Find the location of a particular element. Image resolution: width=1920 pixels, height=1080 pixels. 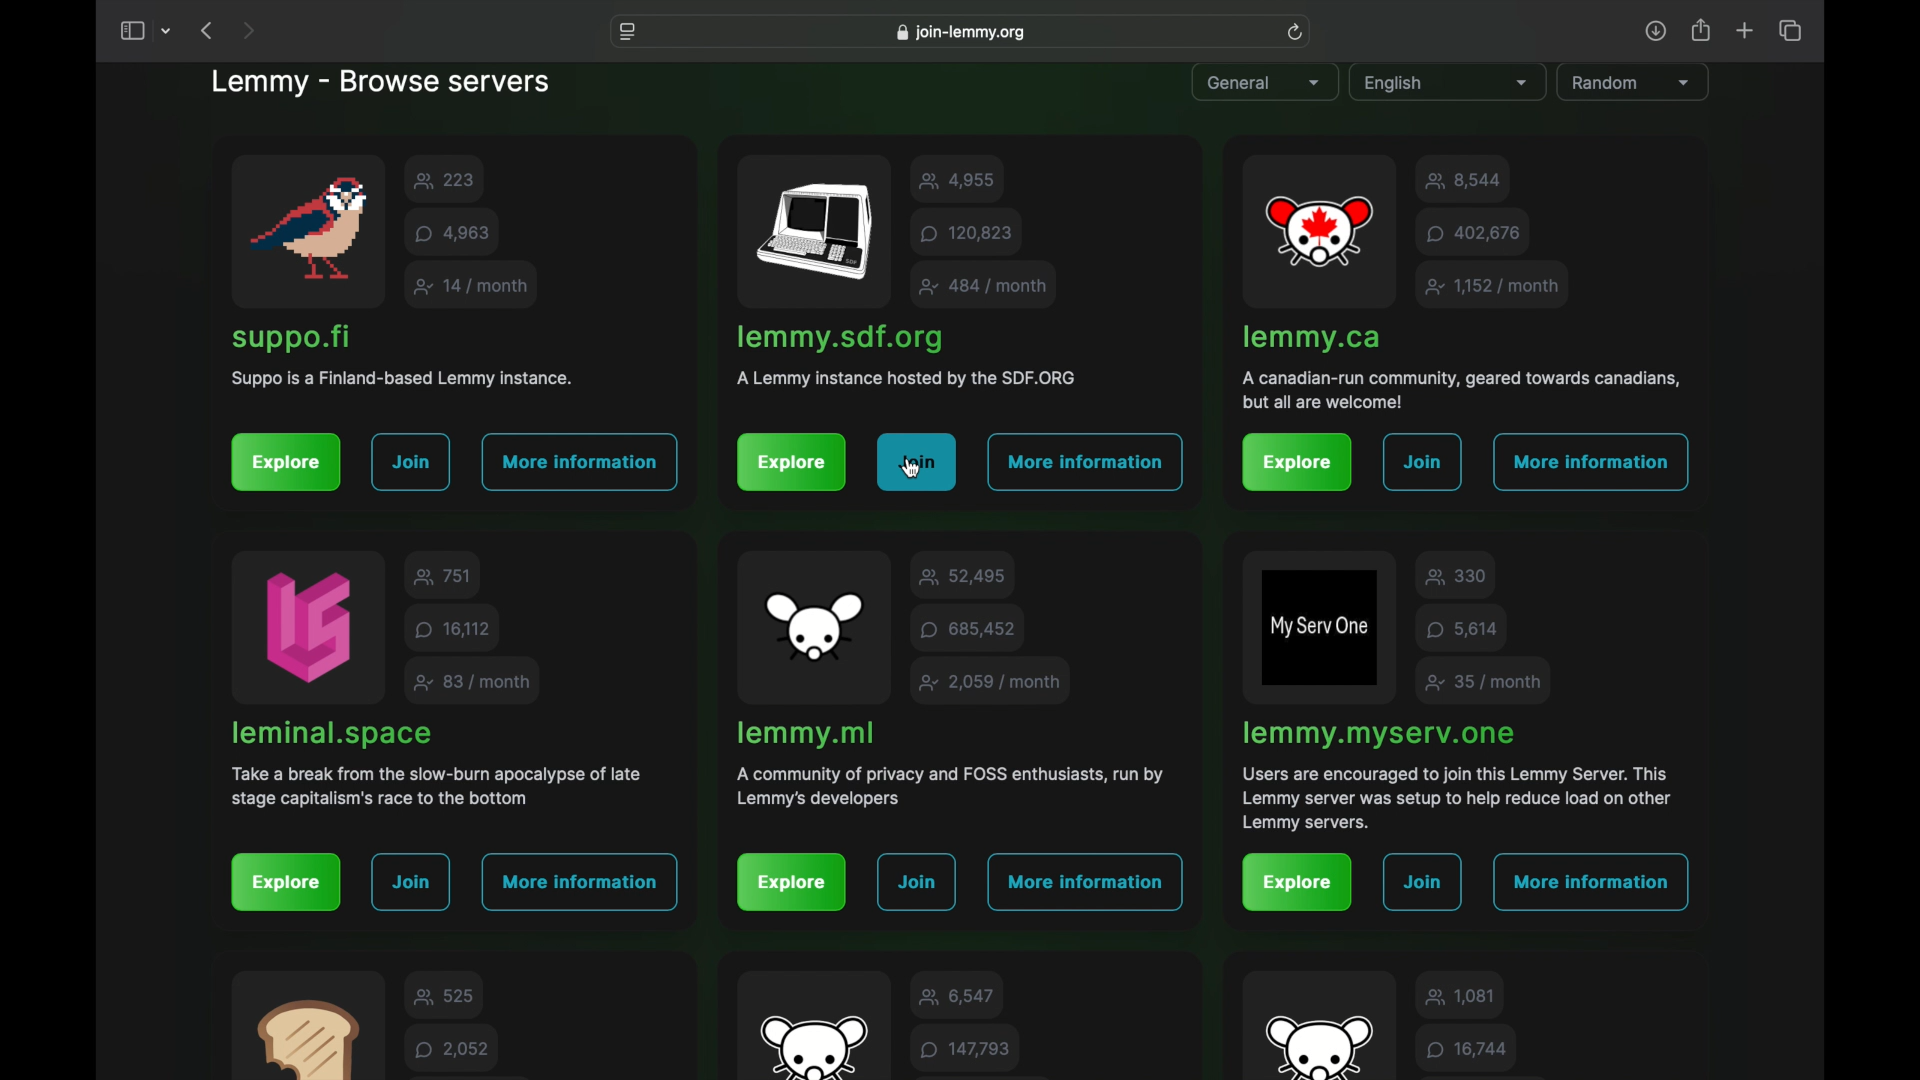

info is located at coordinates (1462, 391).